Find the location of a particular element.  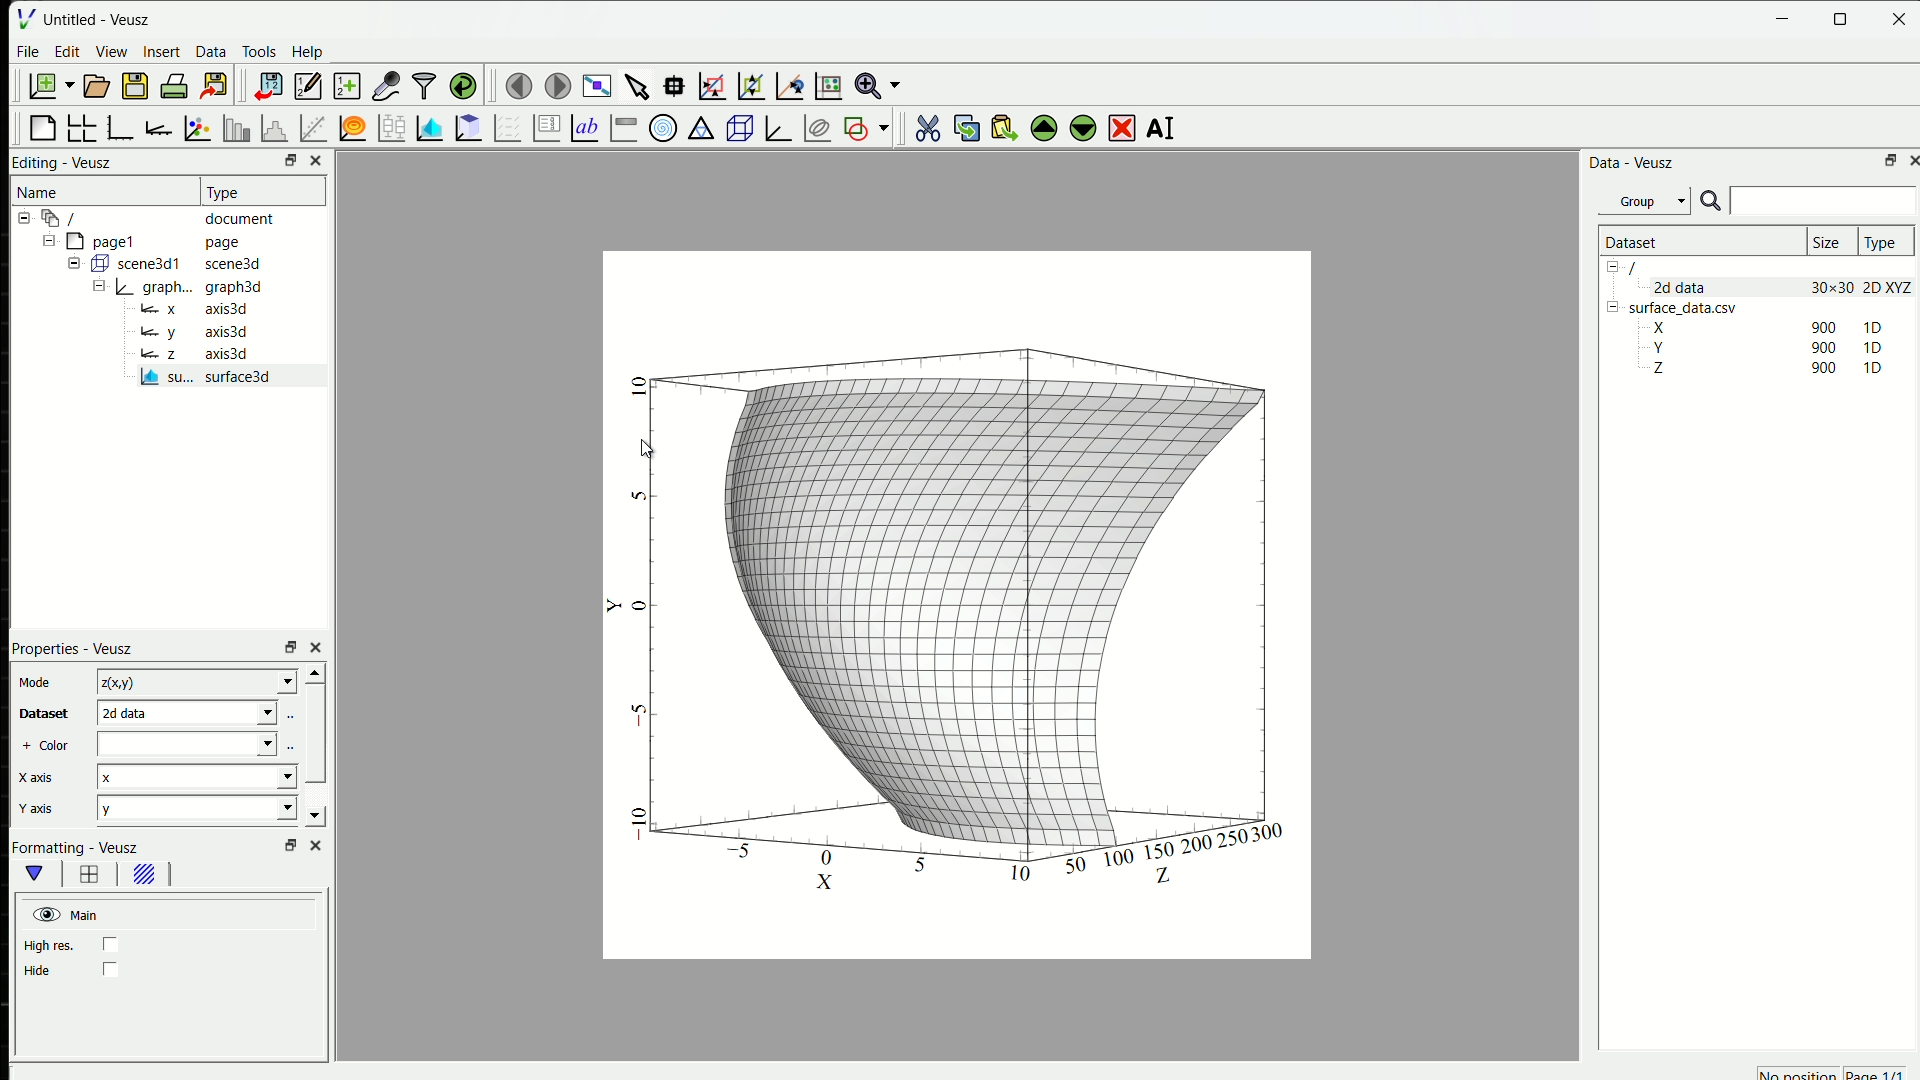

plot points with lines and errorbars is located at coordinates (200, 128).